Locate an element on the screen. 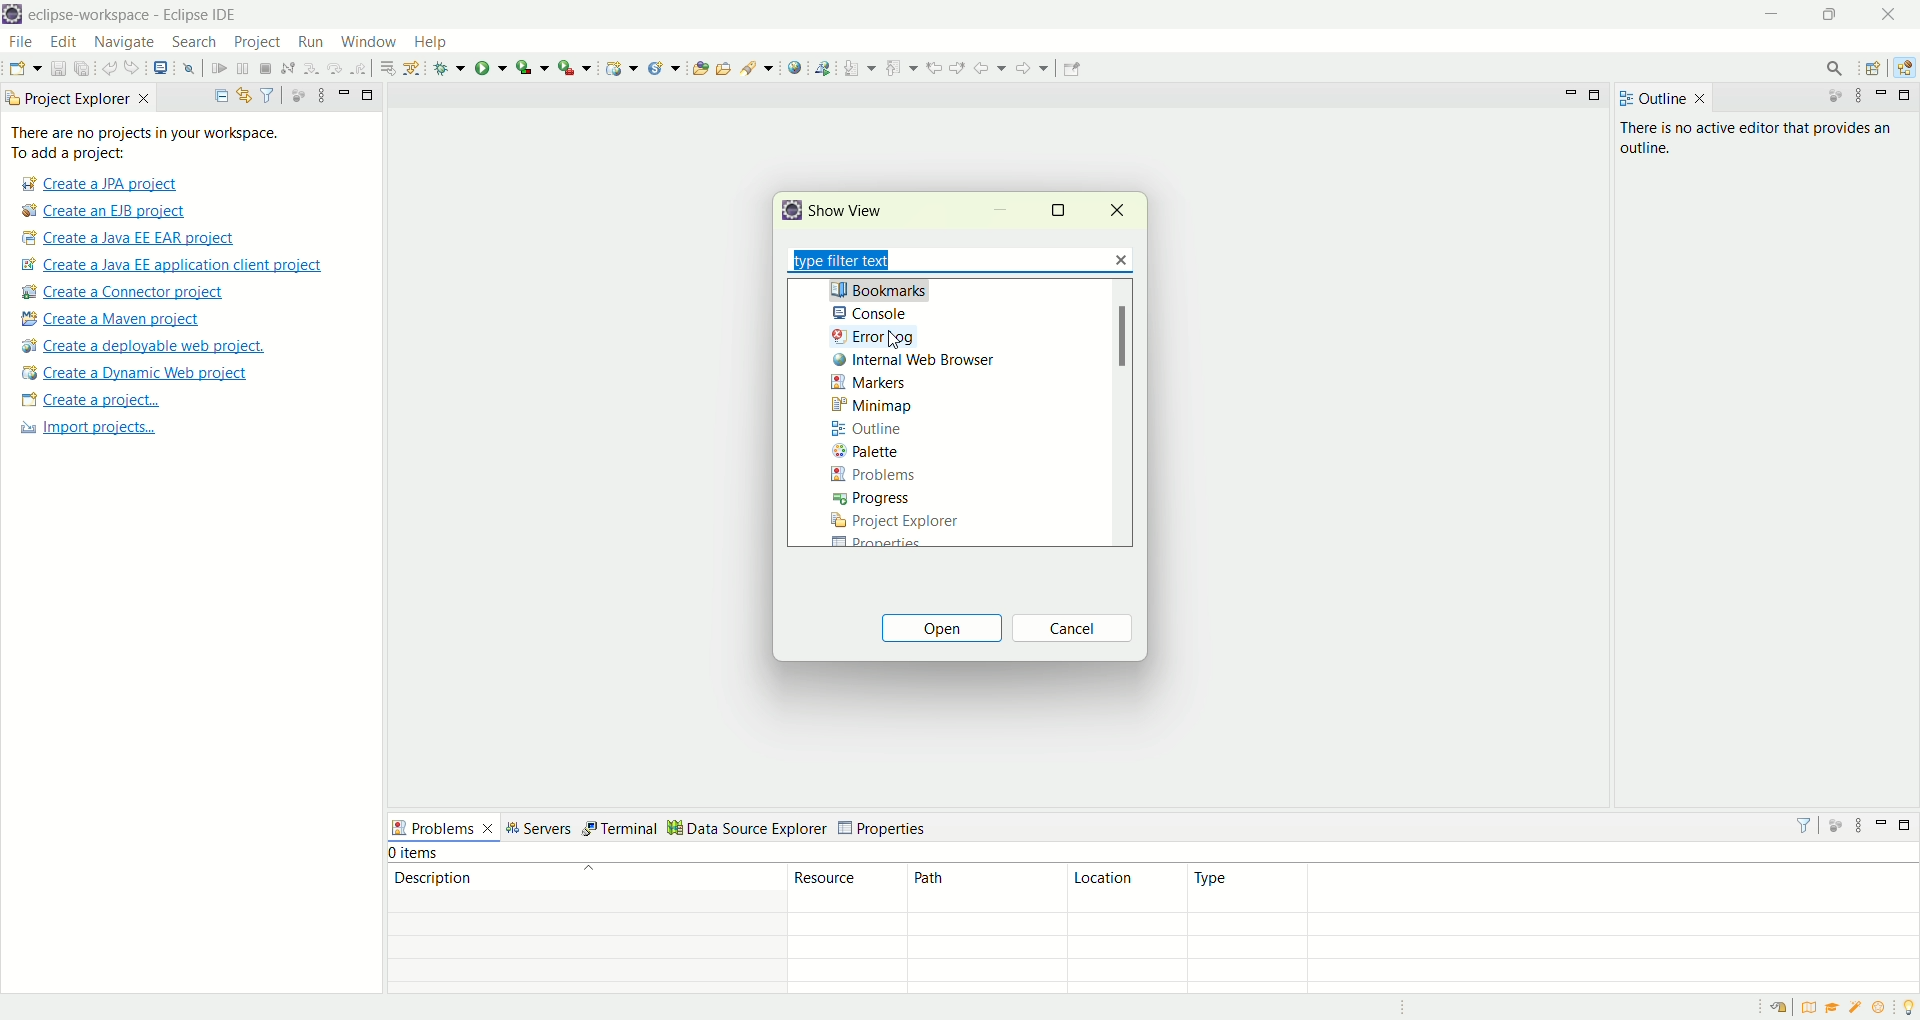  terminal is located at coordinates (621, 826).